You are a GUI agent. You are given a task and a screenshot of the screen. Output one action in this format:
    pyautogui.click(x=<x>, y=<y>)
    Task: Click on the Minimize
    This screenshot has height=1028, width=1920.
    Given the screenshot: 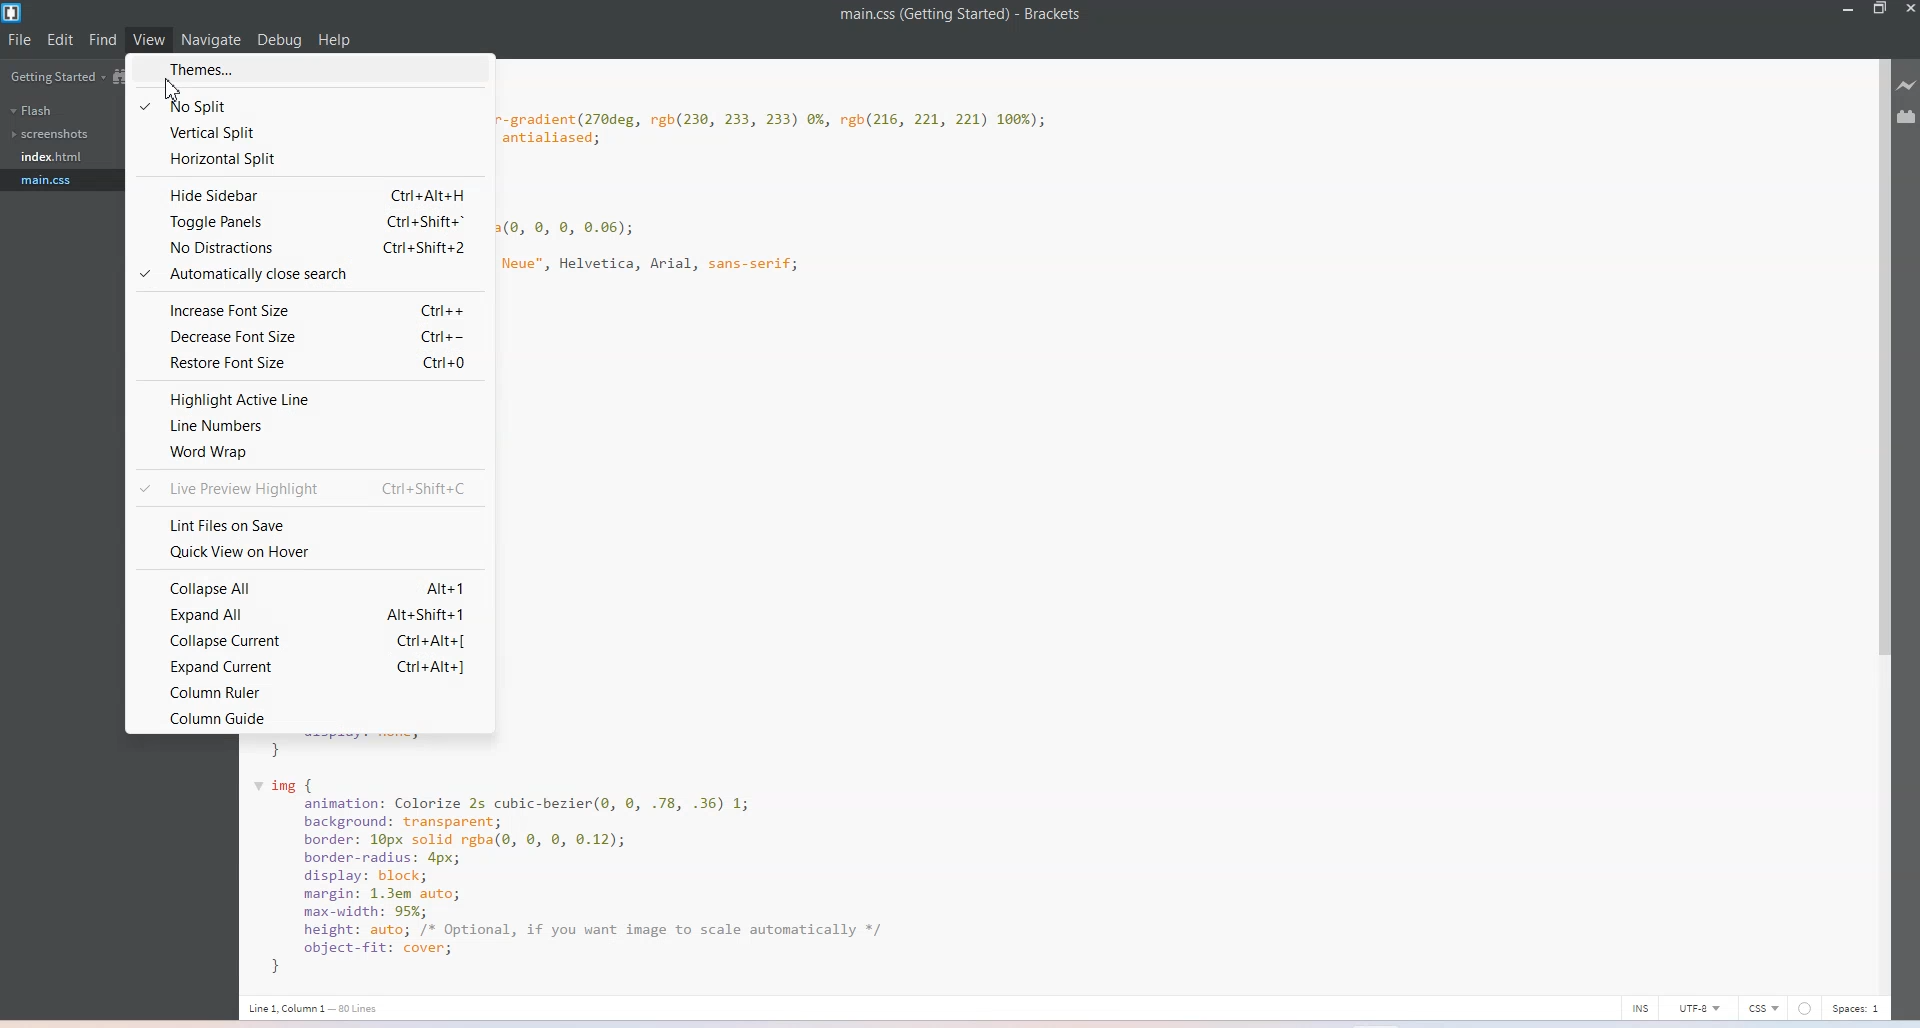 What is the action you would take?
    pyautogui.click(x=1845, y=10)
    